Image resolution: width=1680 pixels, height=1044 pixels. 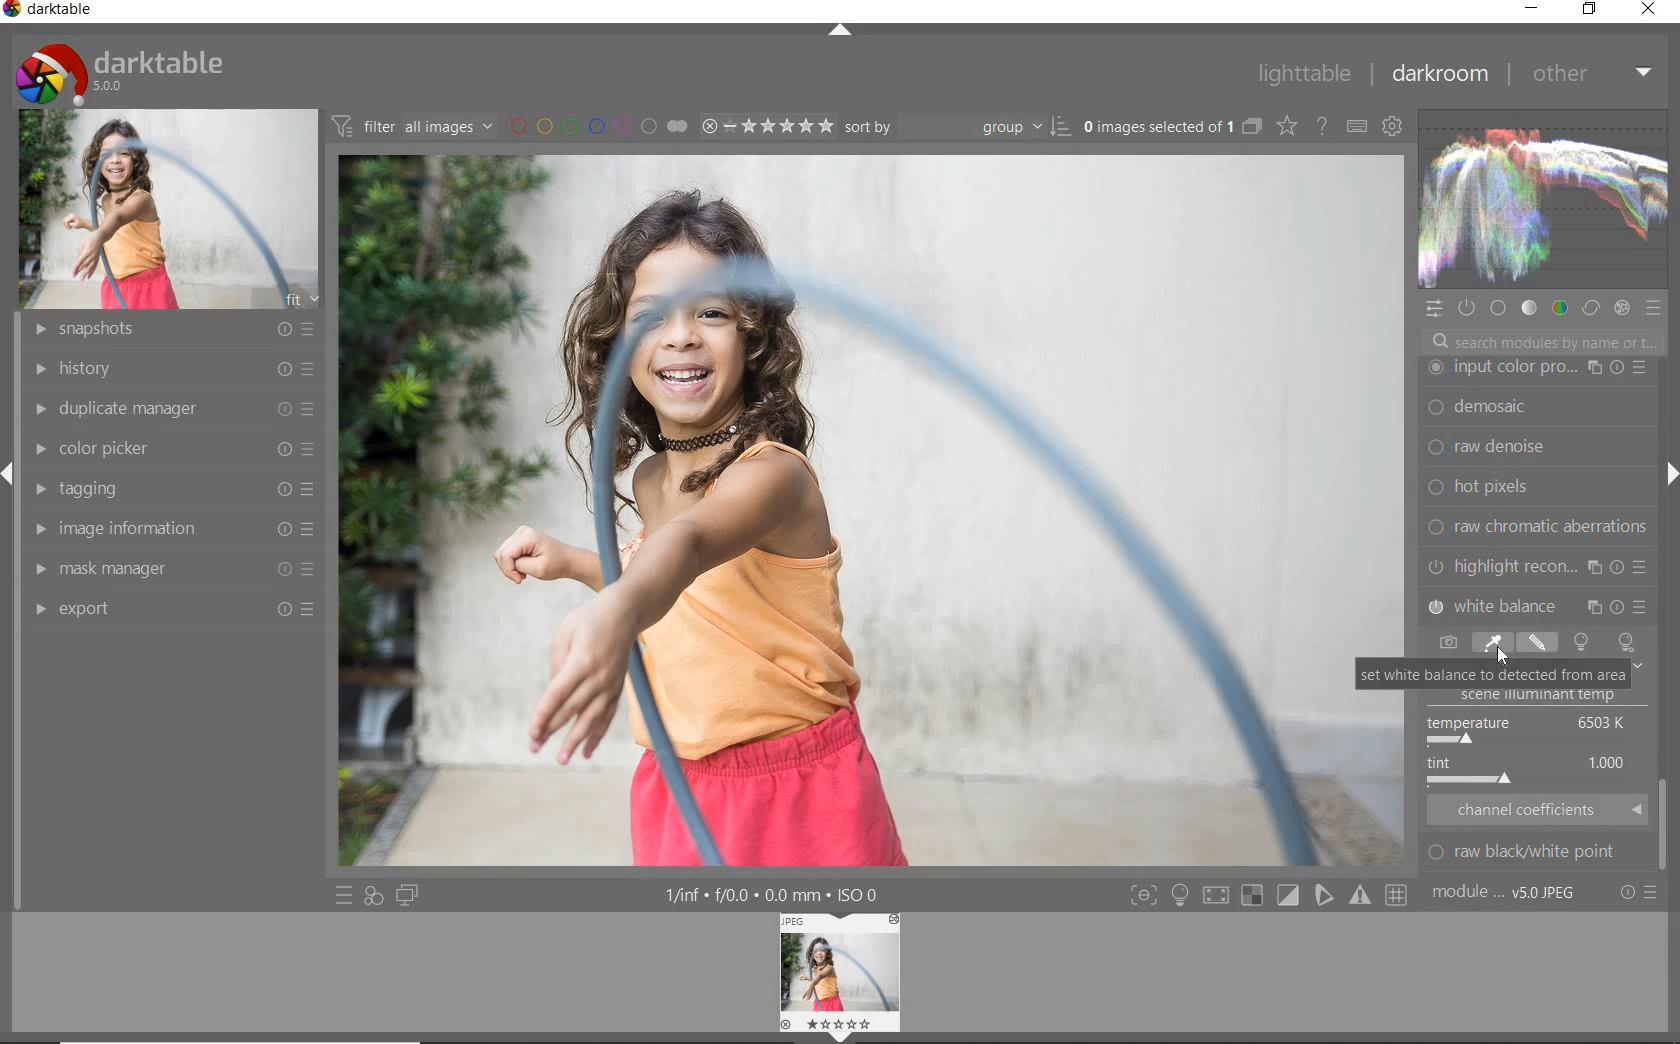 I want to click on image information, so click(x=171, y=528).